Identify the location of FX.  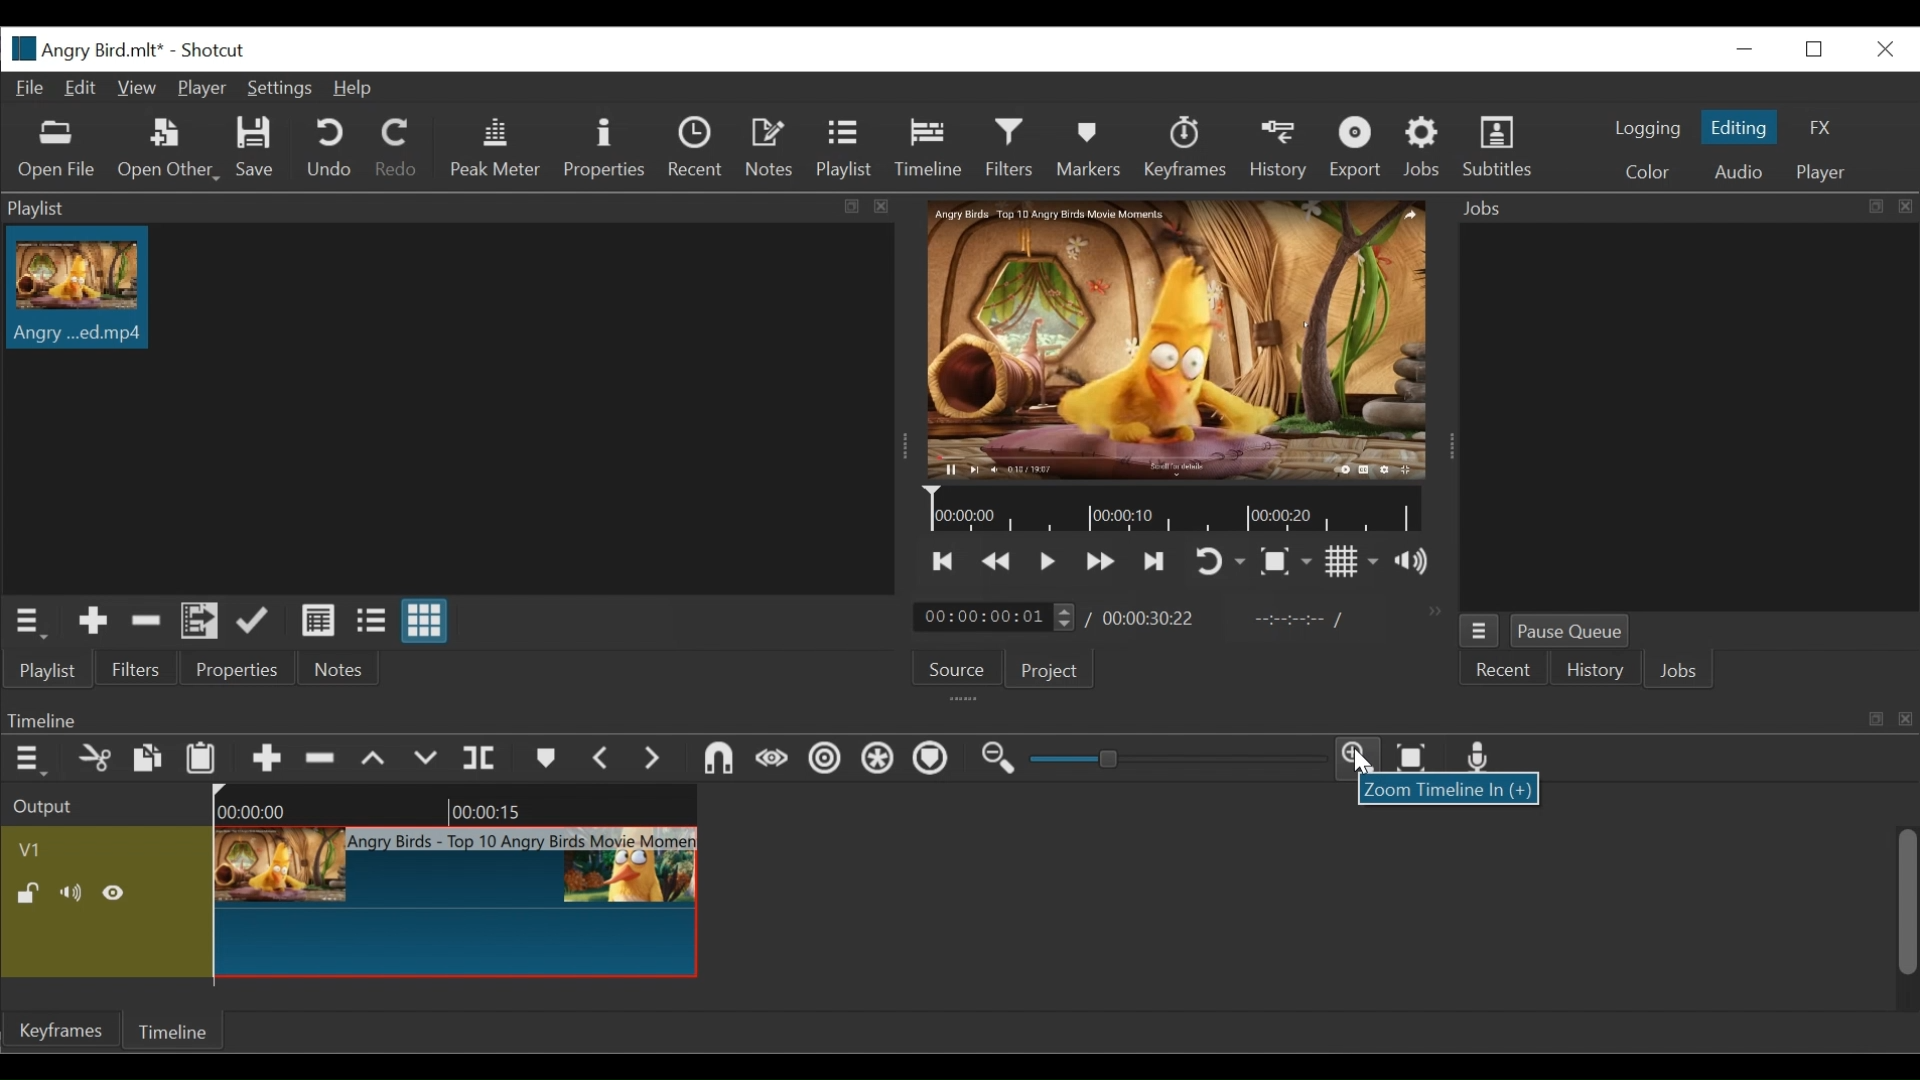
(1821, 127).